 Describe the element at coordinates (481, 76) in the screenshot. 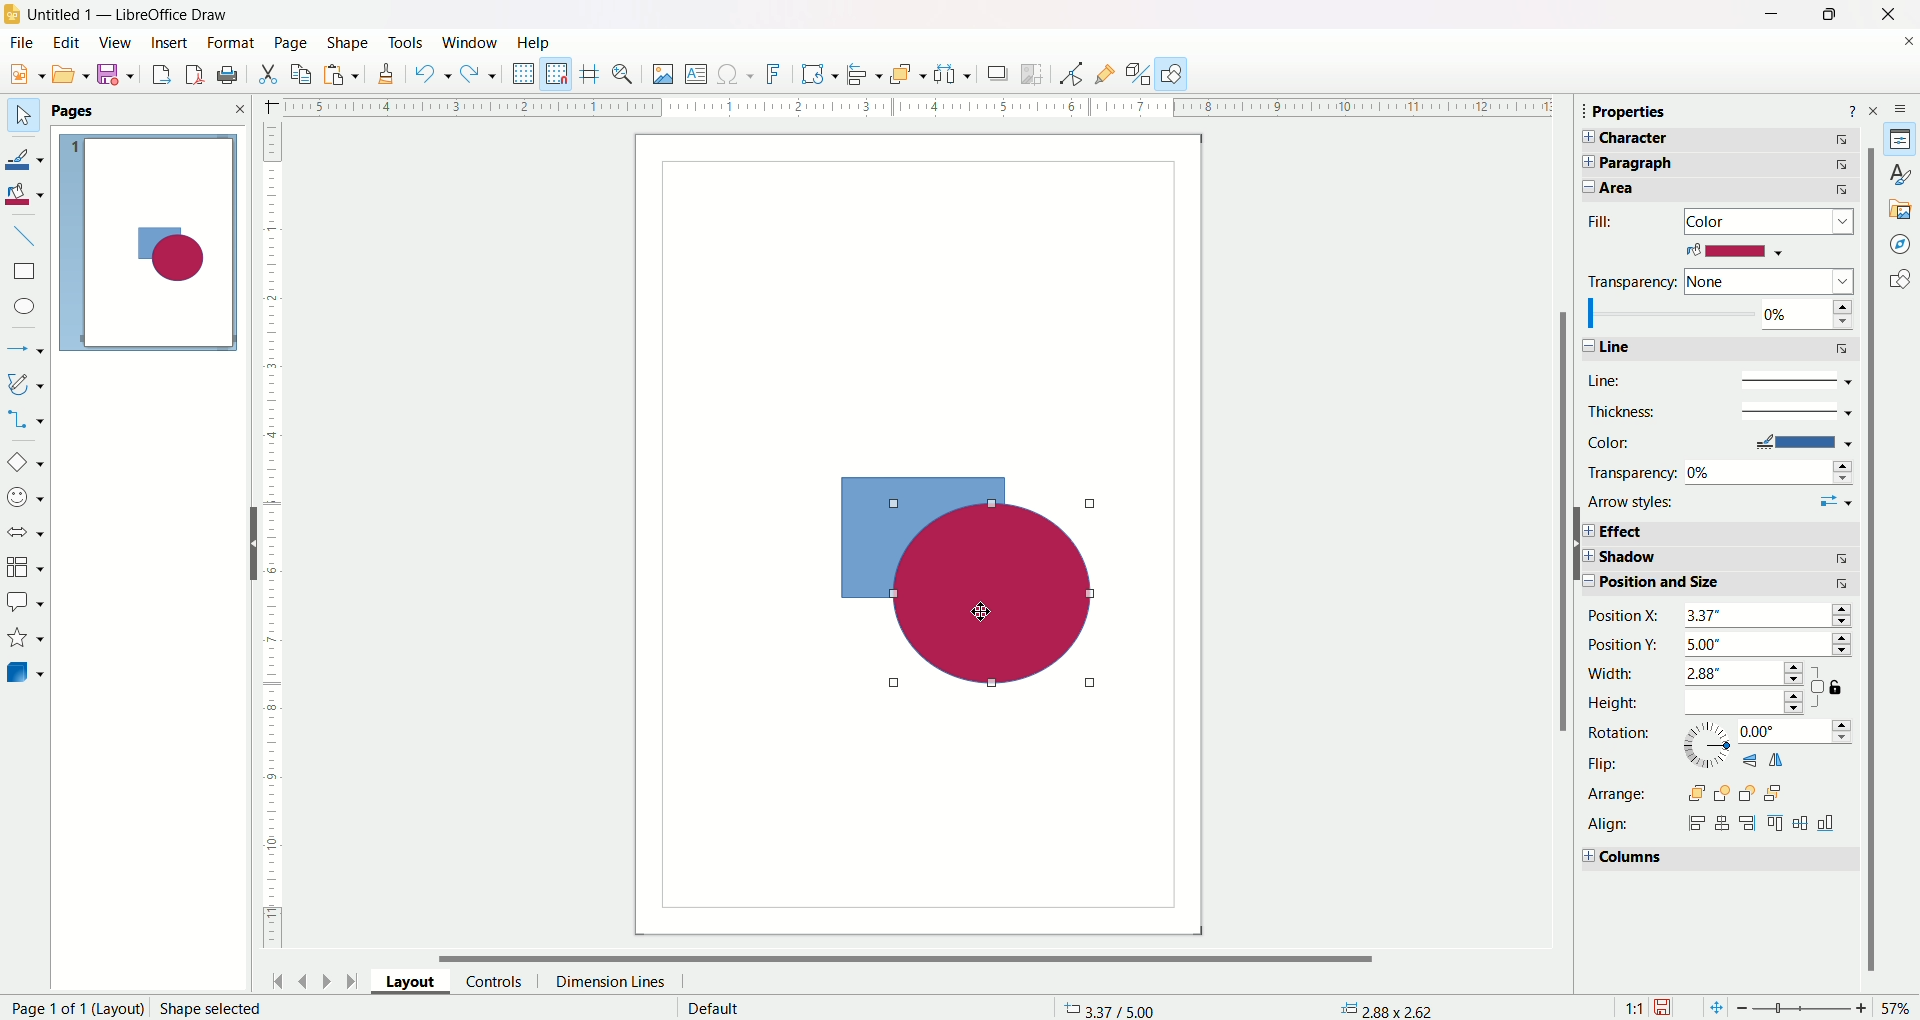

I see `redo` at that location.